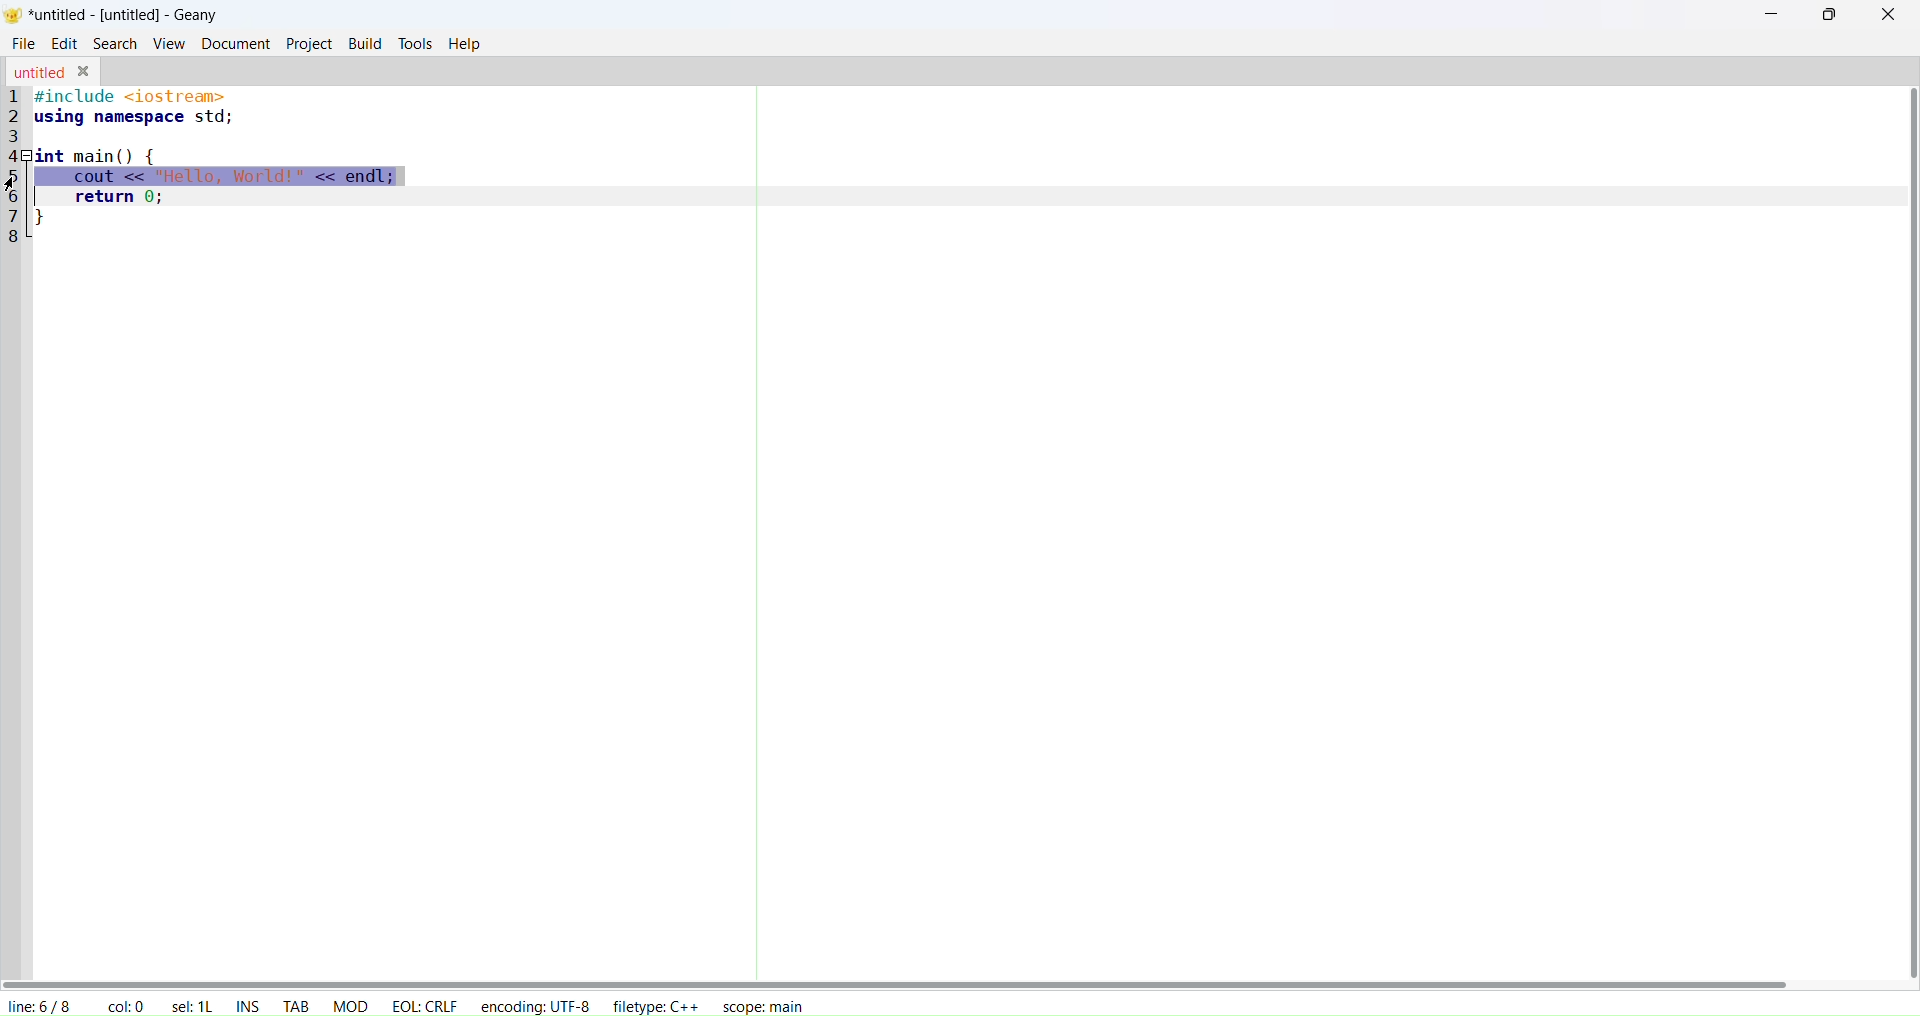 The width and height of the screenshot is (1920, 1016). Describe the element at coordinates (415, 44) in the screenshot. I see `tools` at that location.